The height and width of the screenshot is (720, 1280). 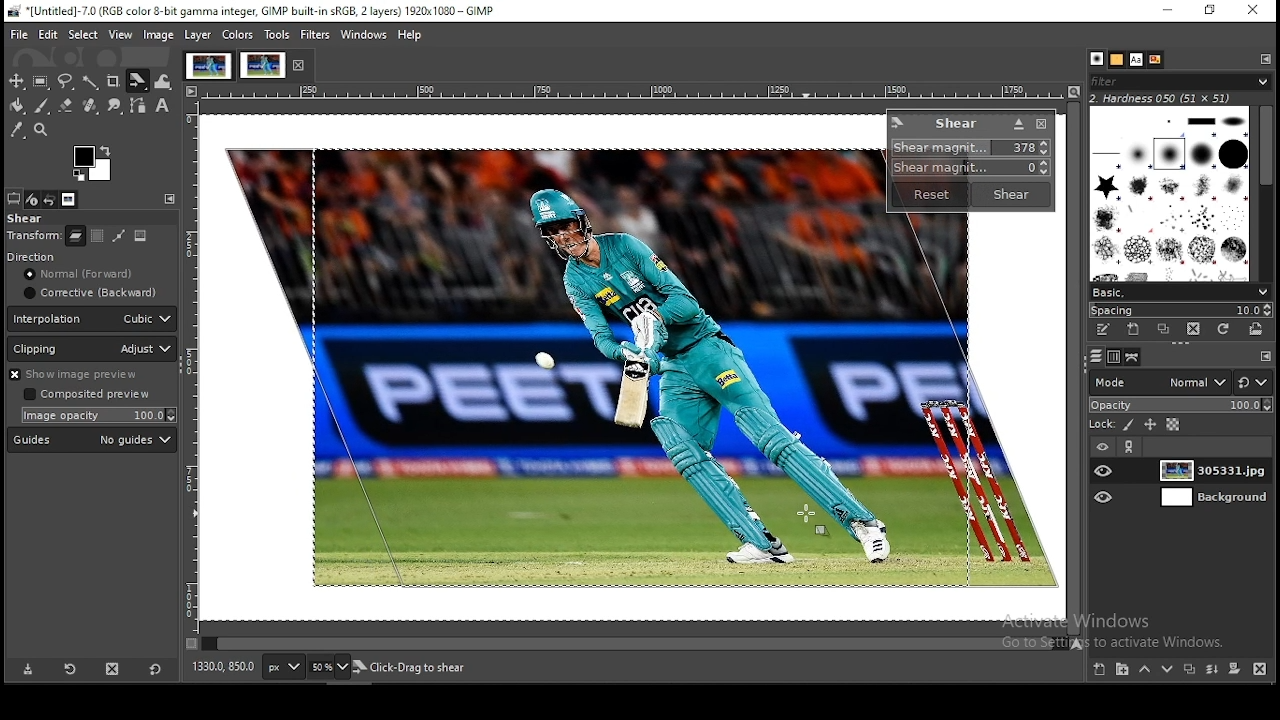 I want to click on image, so click(x=140, y=235).